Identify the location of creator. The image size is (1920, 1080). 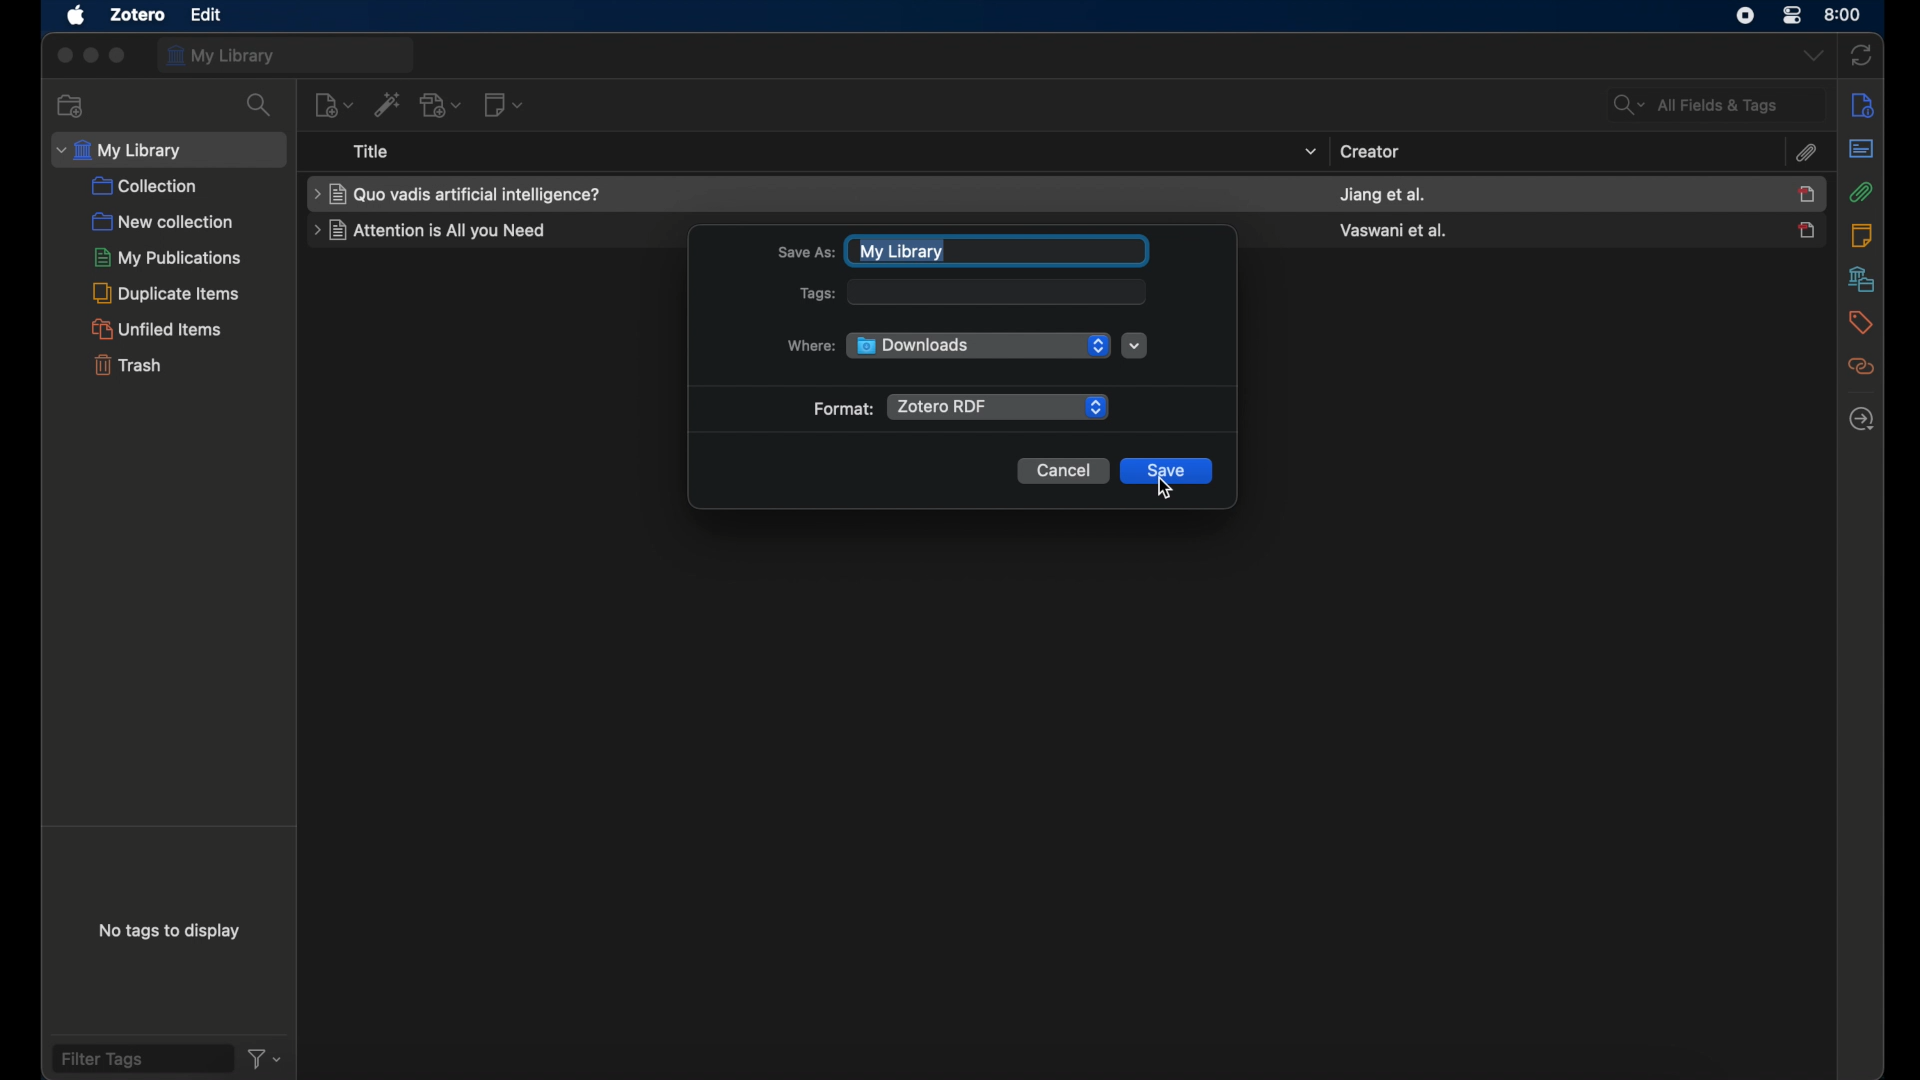
(1370, 150).